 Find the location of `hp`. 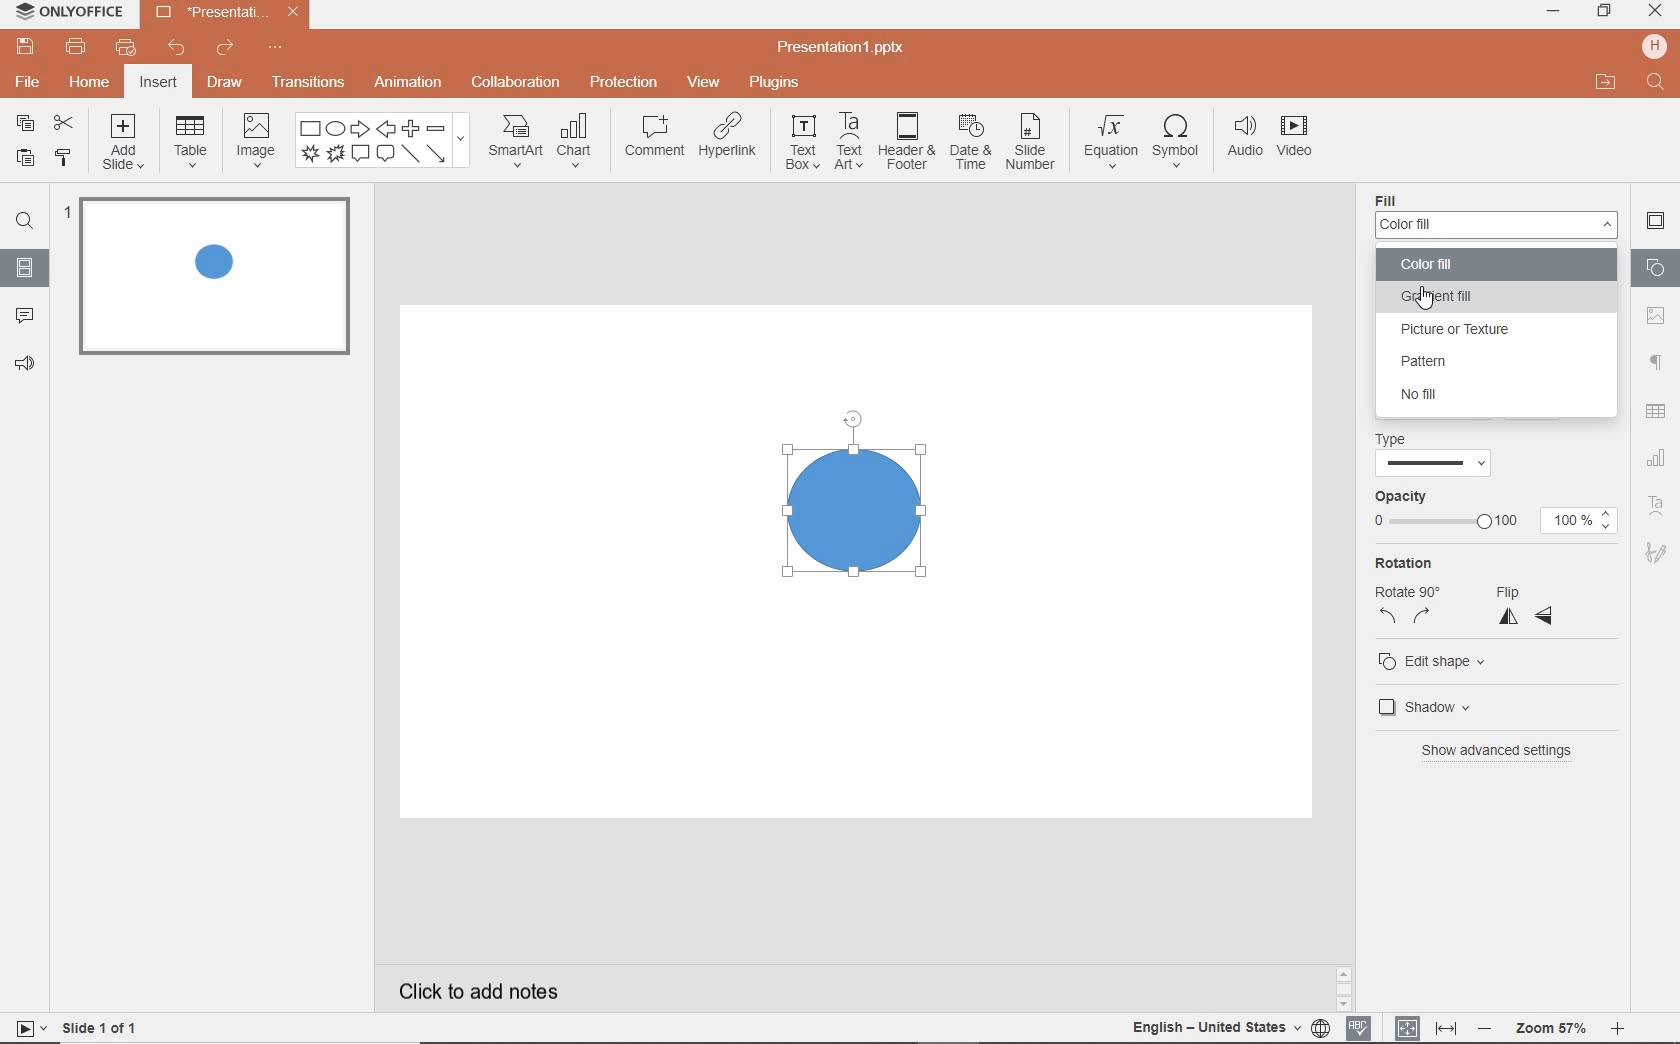

hp is located at coordinates (1652, 46).